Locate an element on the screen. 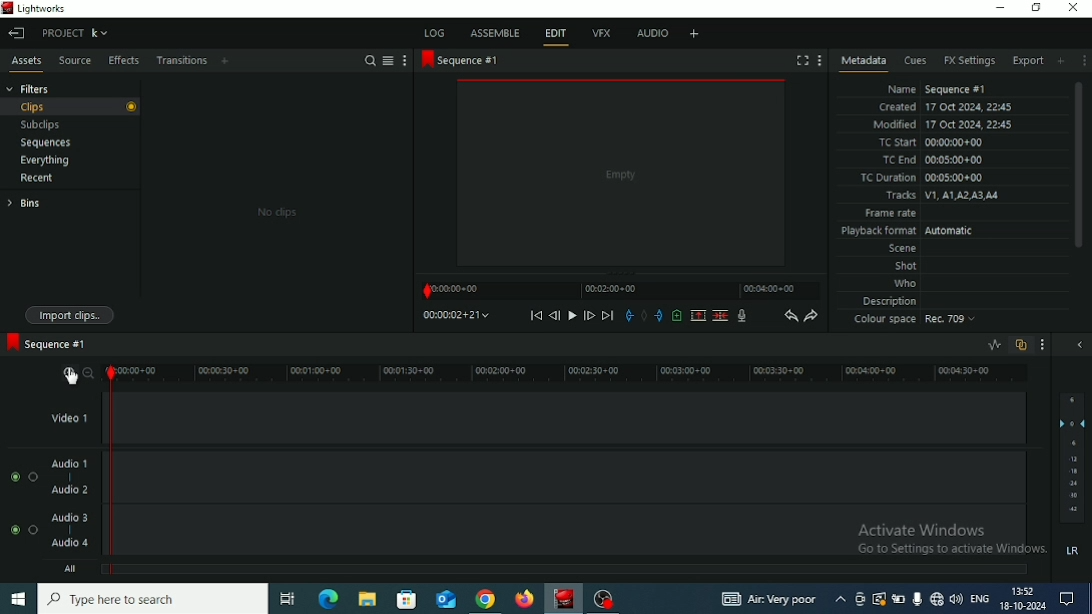 The image size is (1092, 614). Undo is located at coordinates (790, 317).